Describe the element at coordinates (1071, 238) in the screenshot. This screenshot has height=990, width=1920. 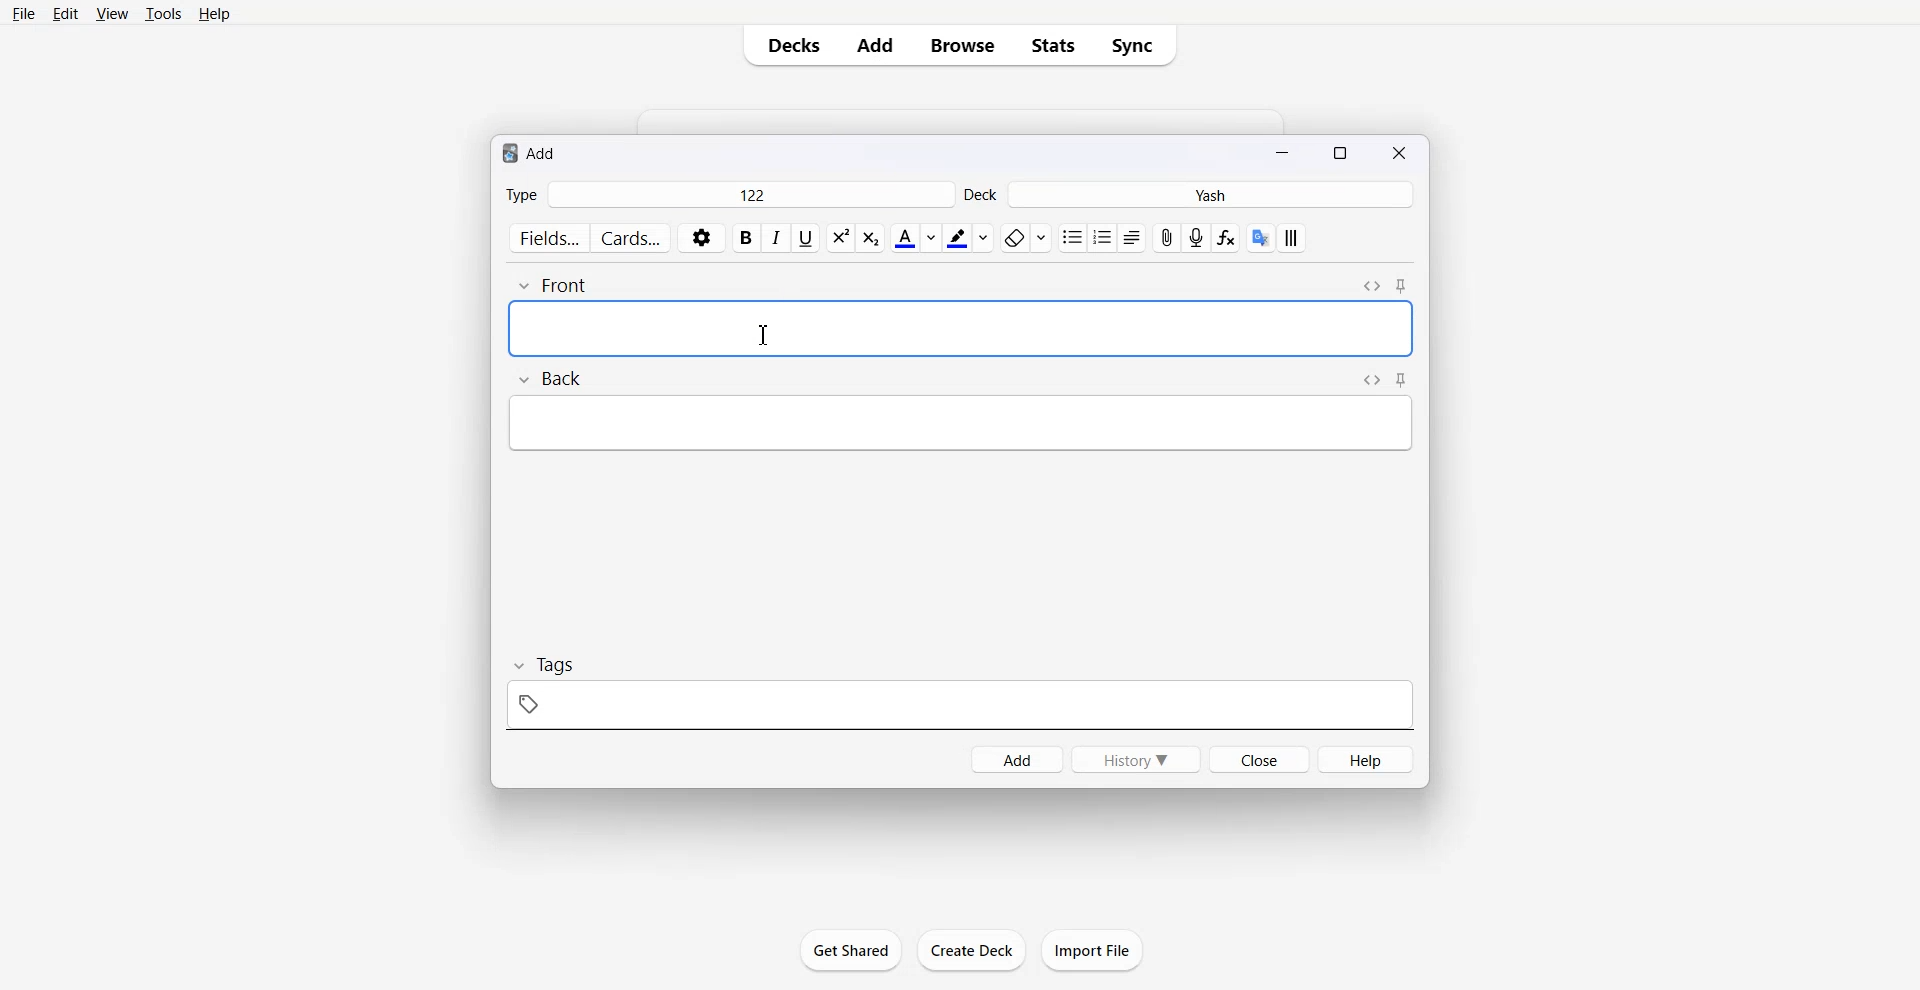
I see `Unorder list` at that location.